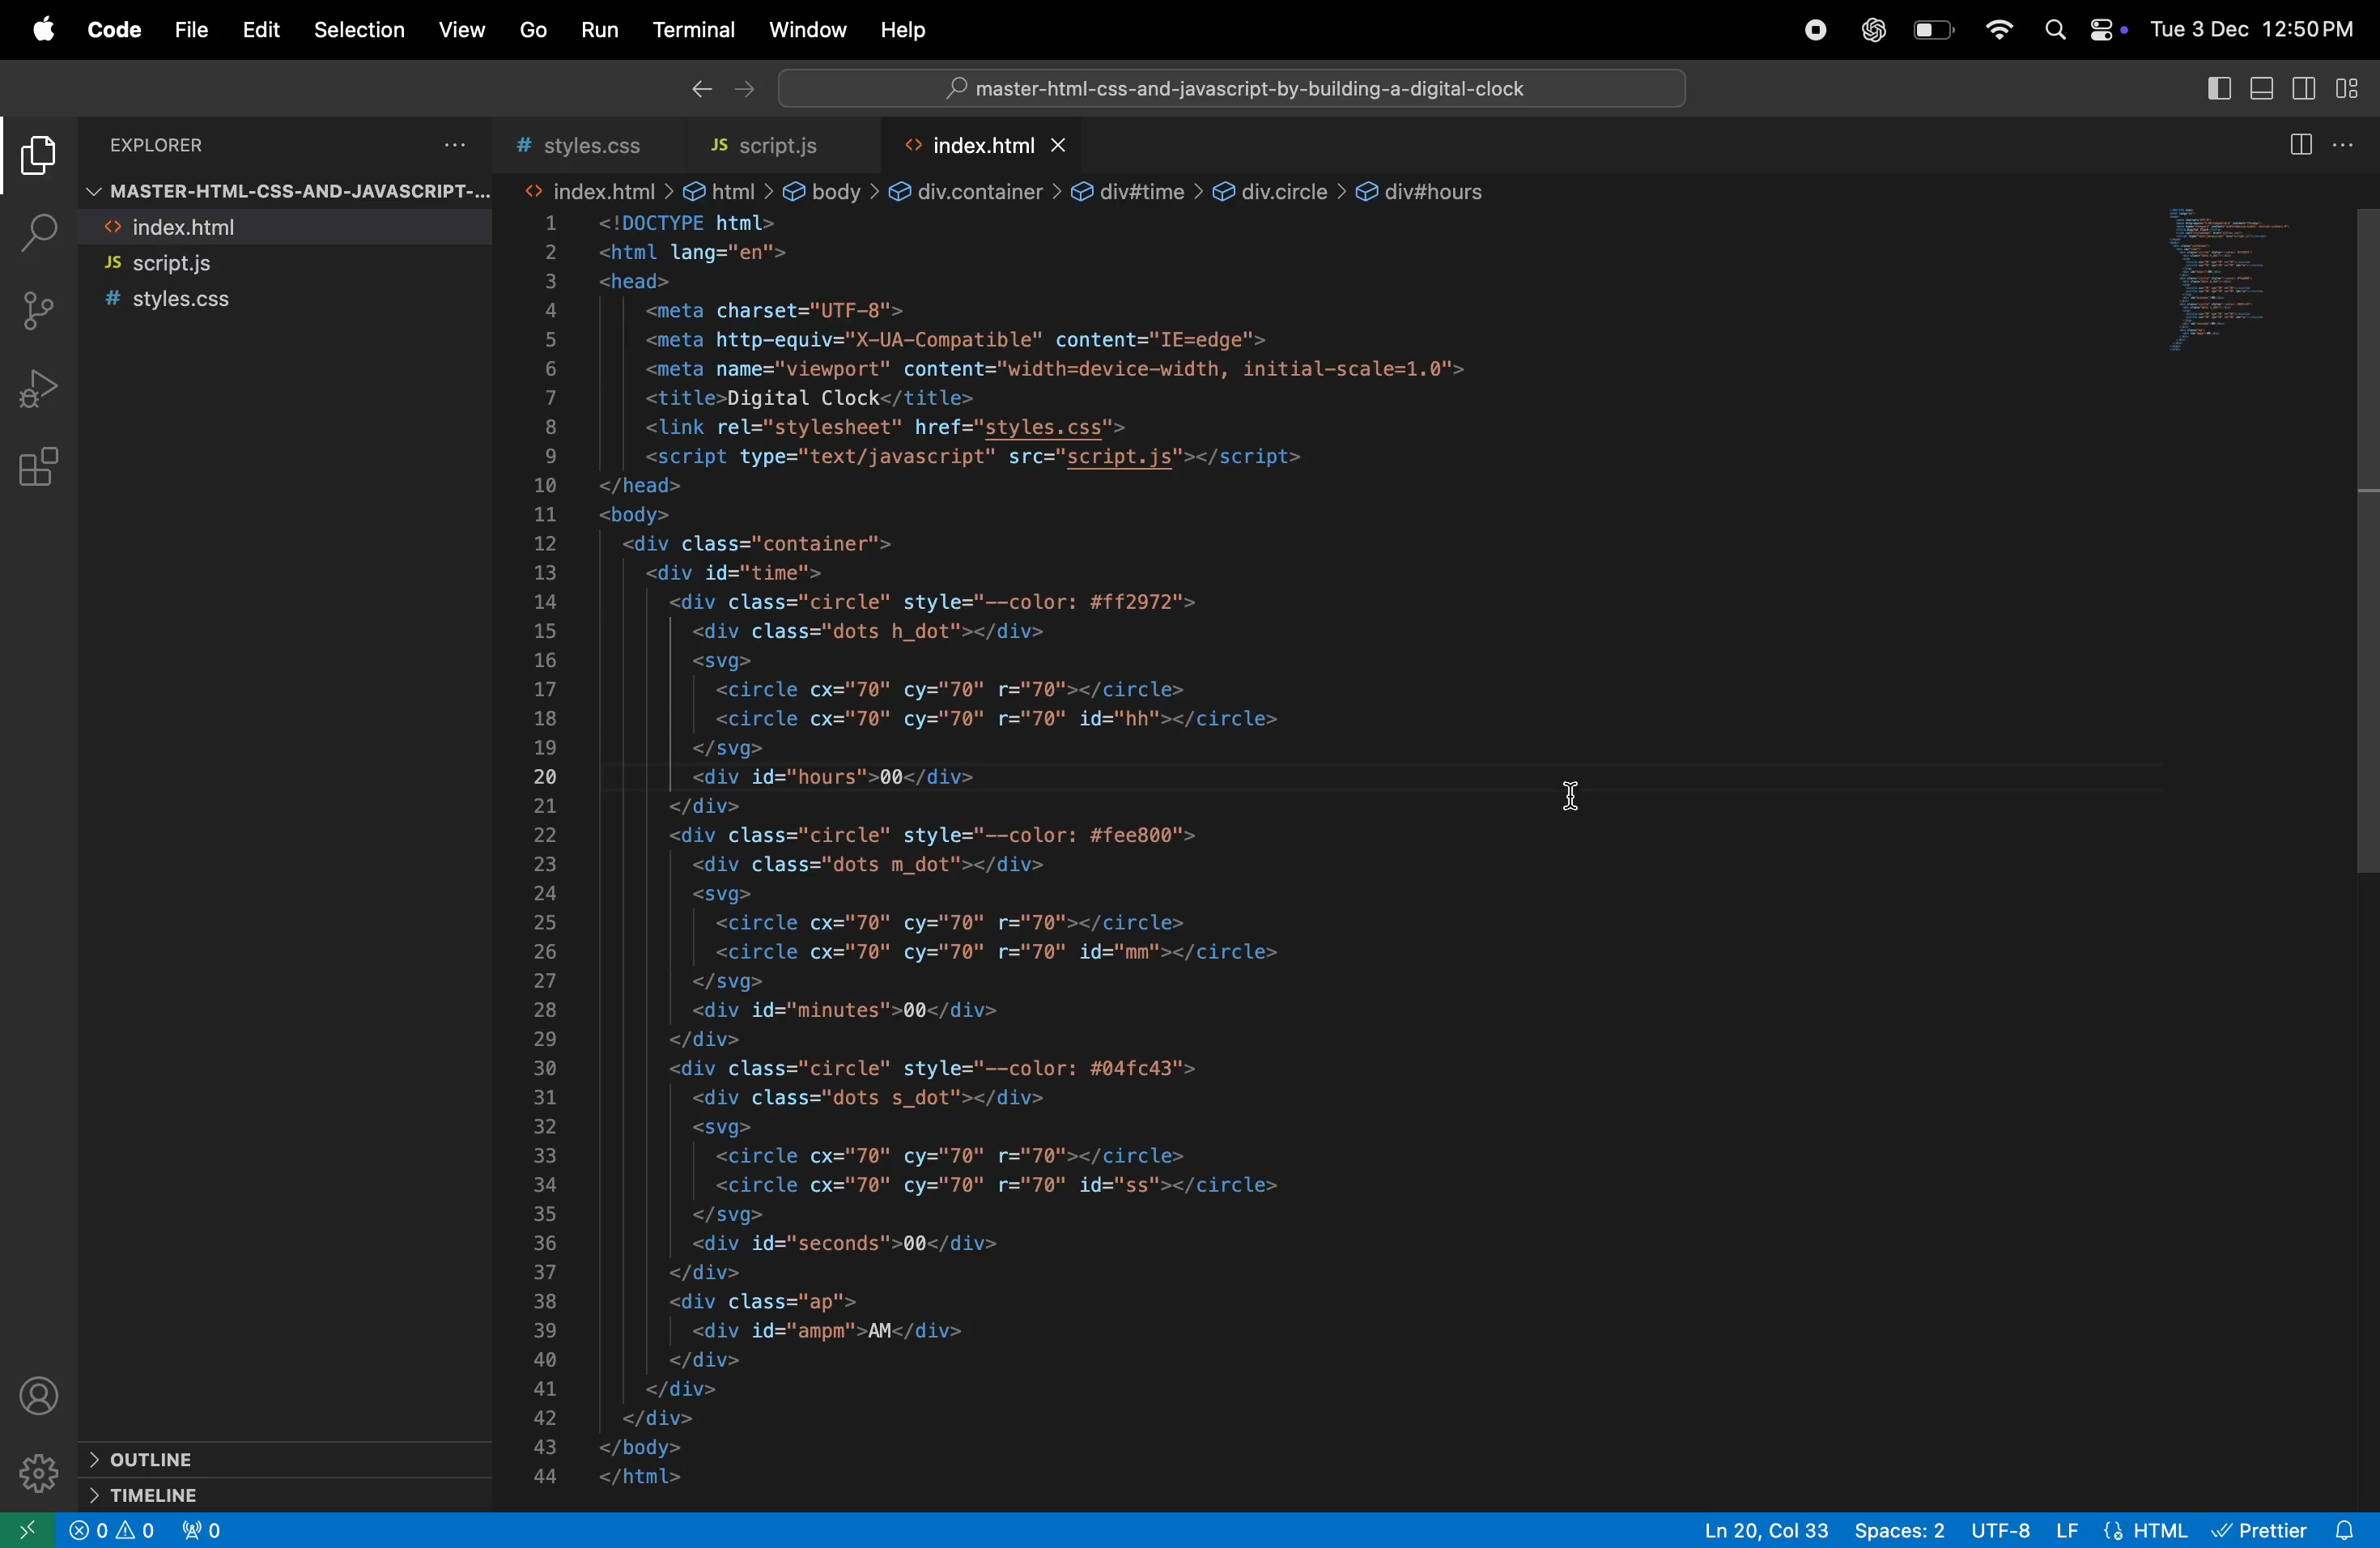 This screenshot has height=1548, width=2380. Describe the element at coordinates (456, 142) in the screenshot. I see `options` at that location.